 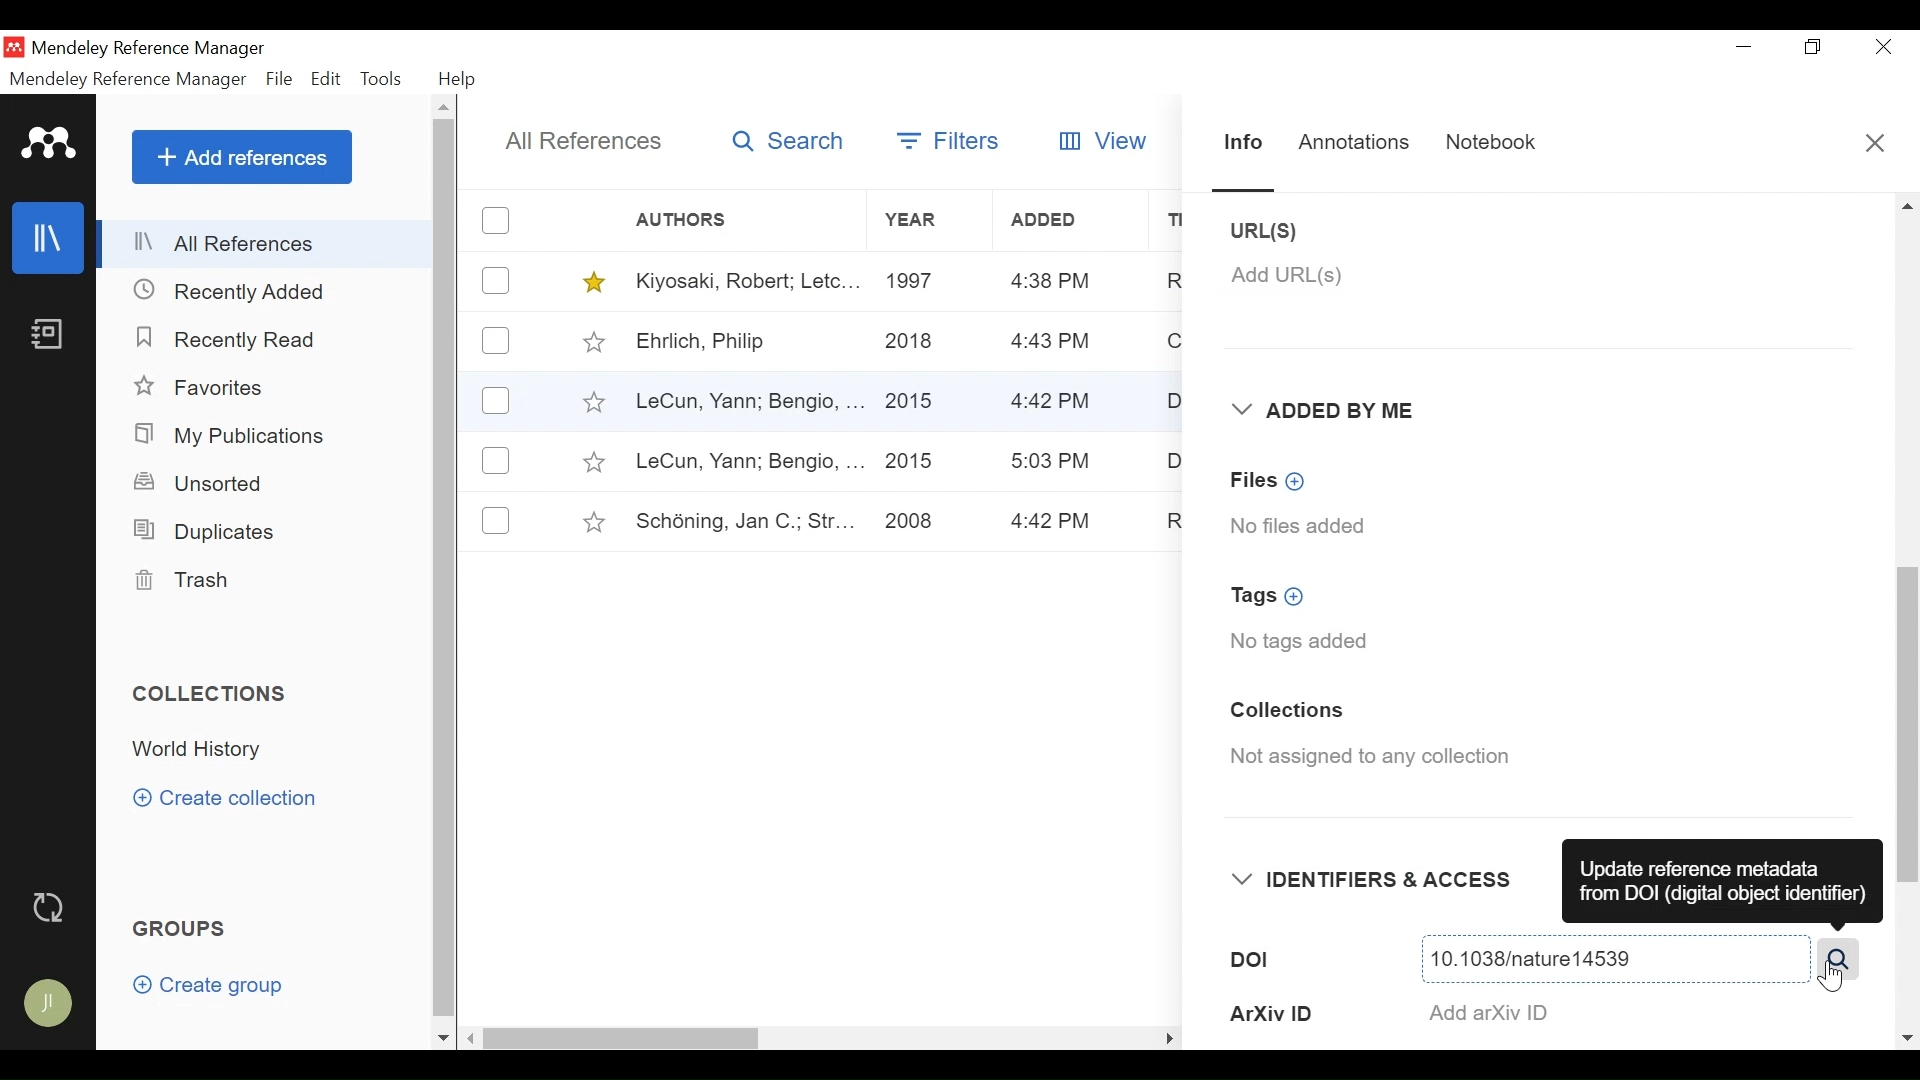 I want to click on Added, so click(x=1073, y=220).